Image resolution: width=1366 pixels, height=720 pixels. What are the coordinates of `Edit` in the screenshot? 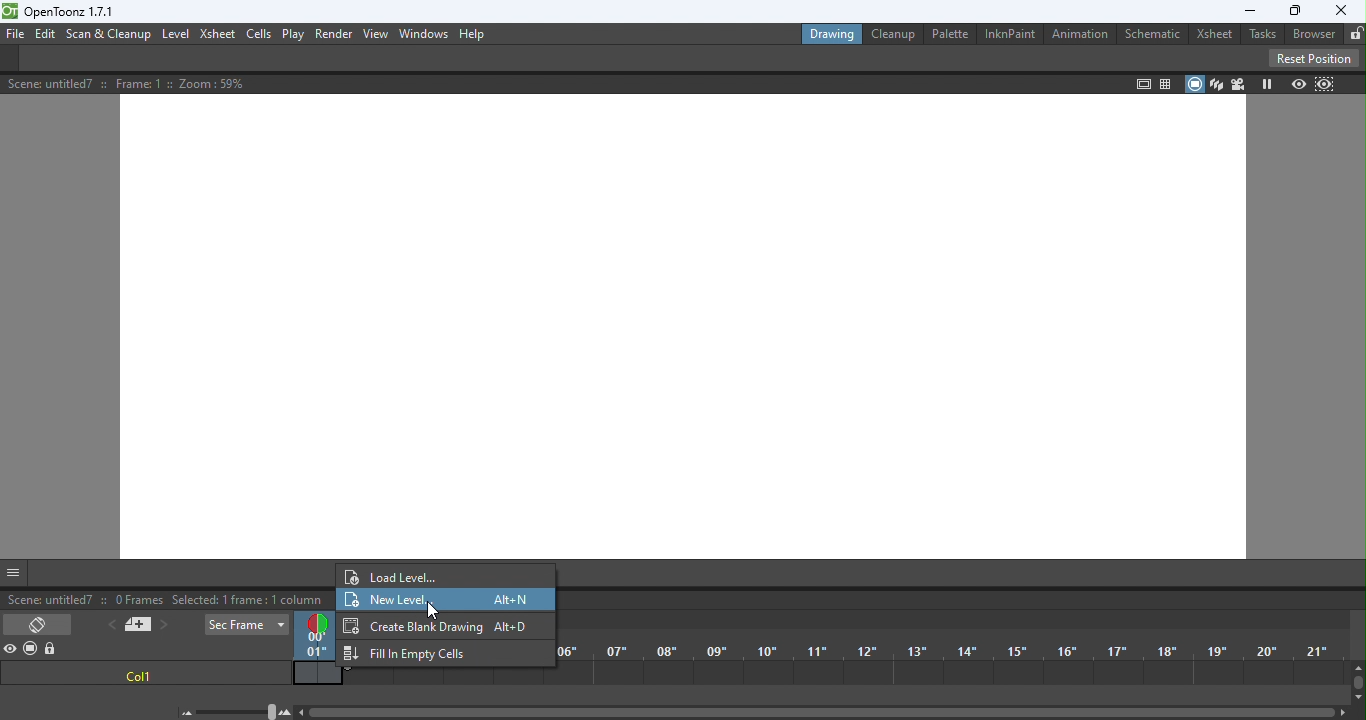 It's located at (48, 35).